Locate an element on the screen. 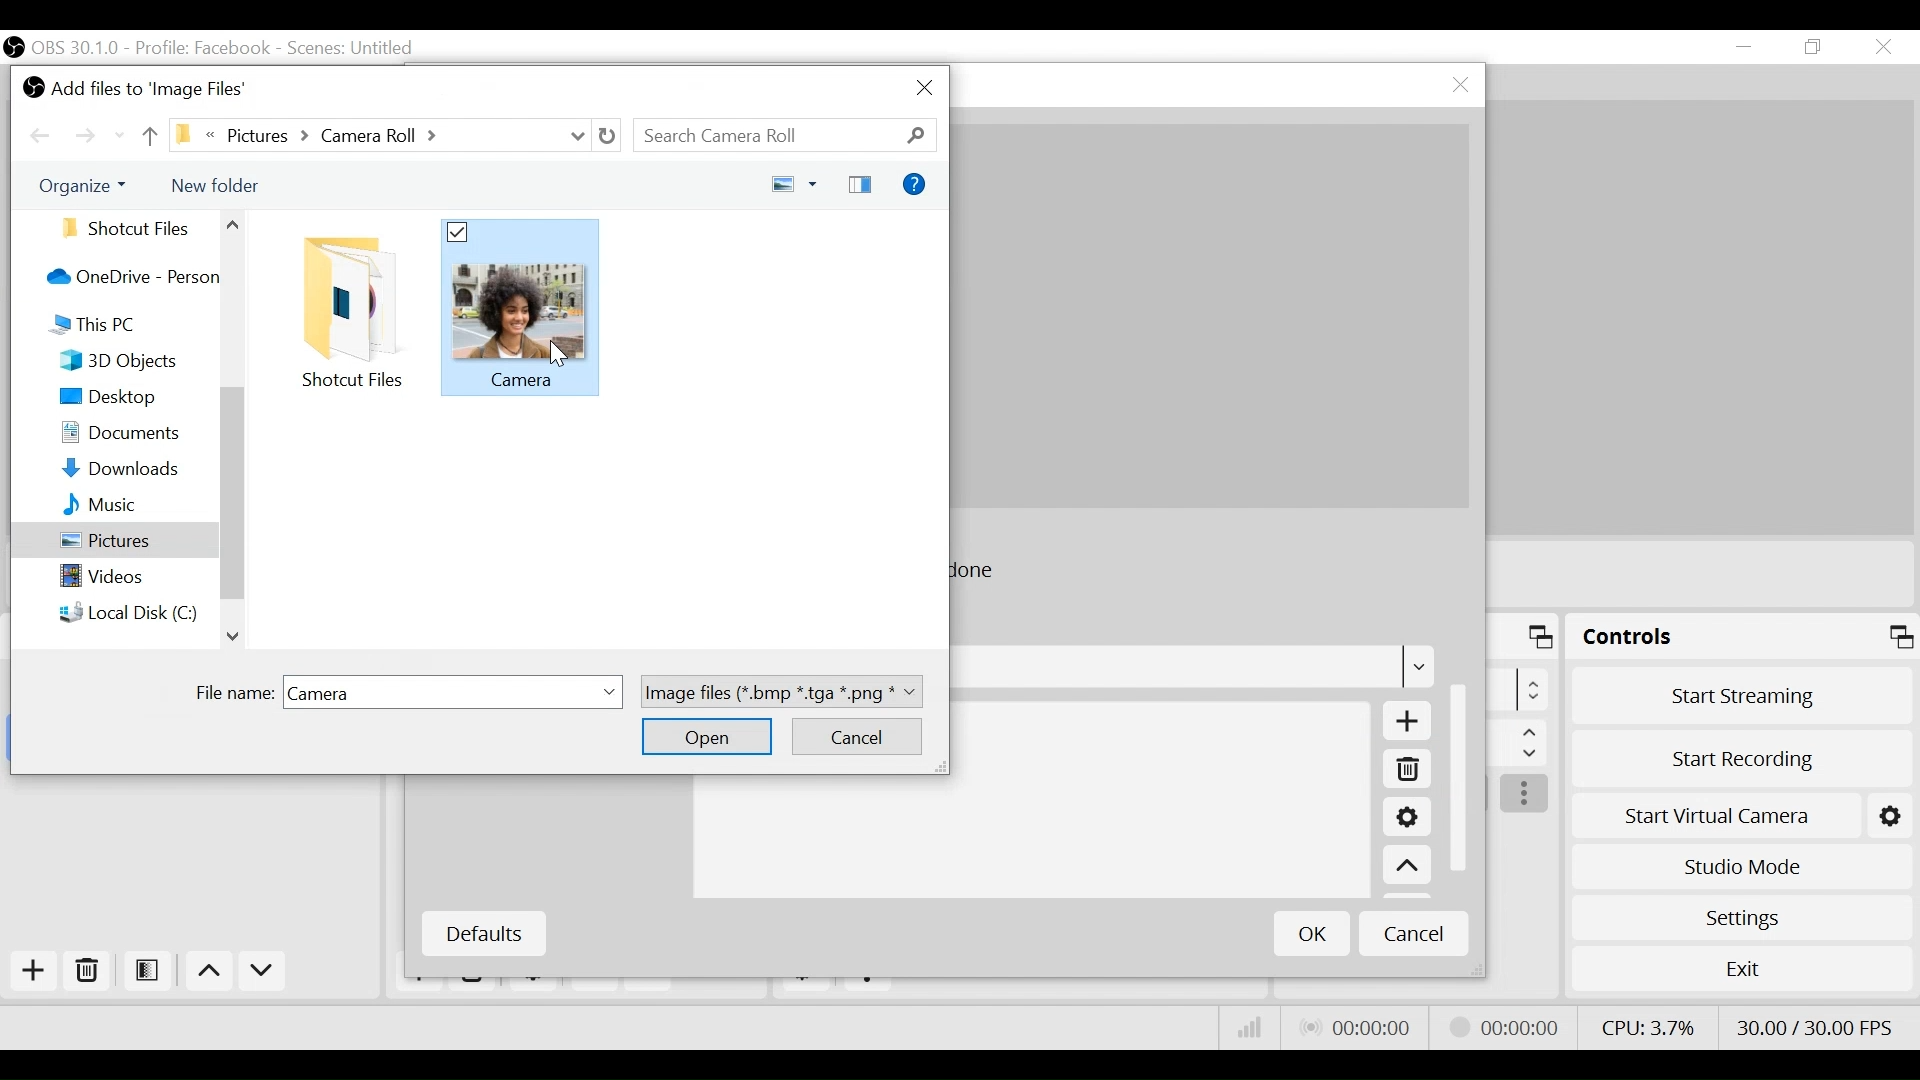 The width and height of the screenshot is (1920, 1080). minimize is located at coordinates (1748, 47).